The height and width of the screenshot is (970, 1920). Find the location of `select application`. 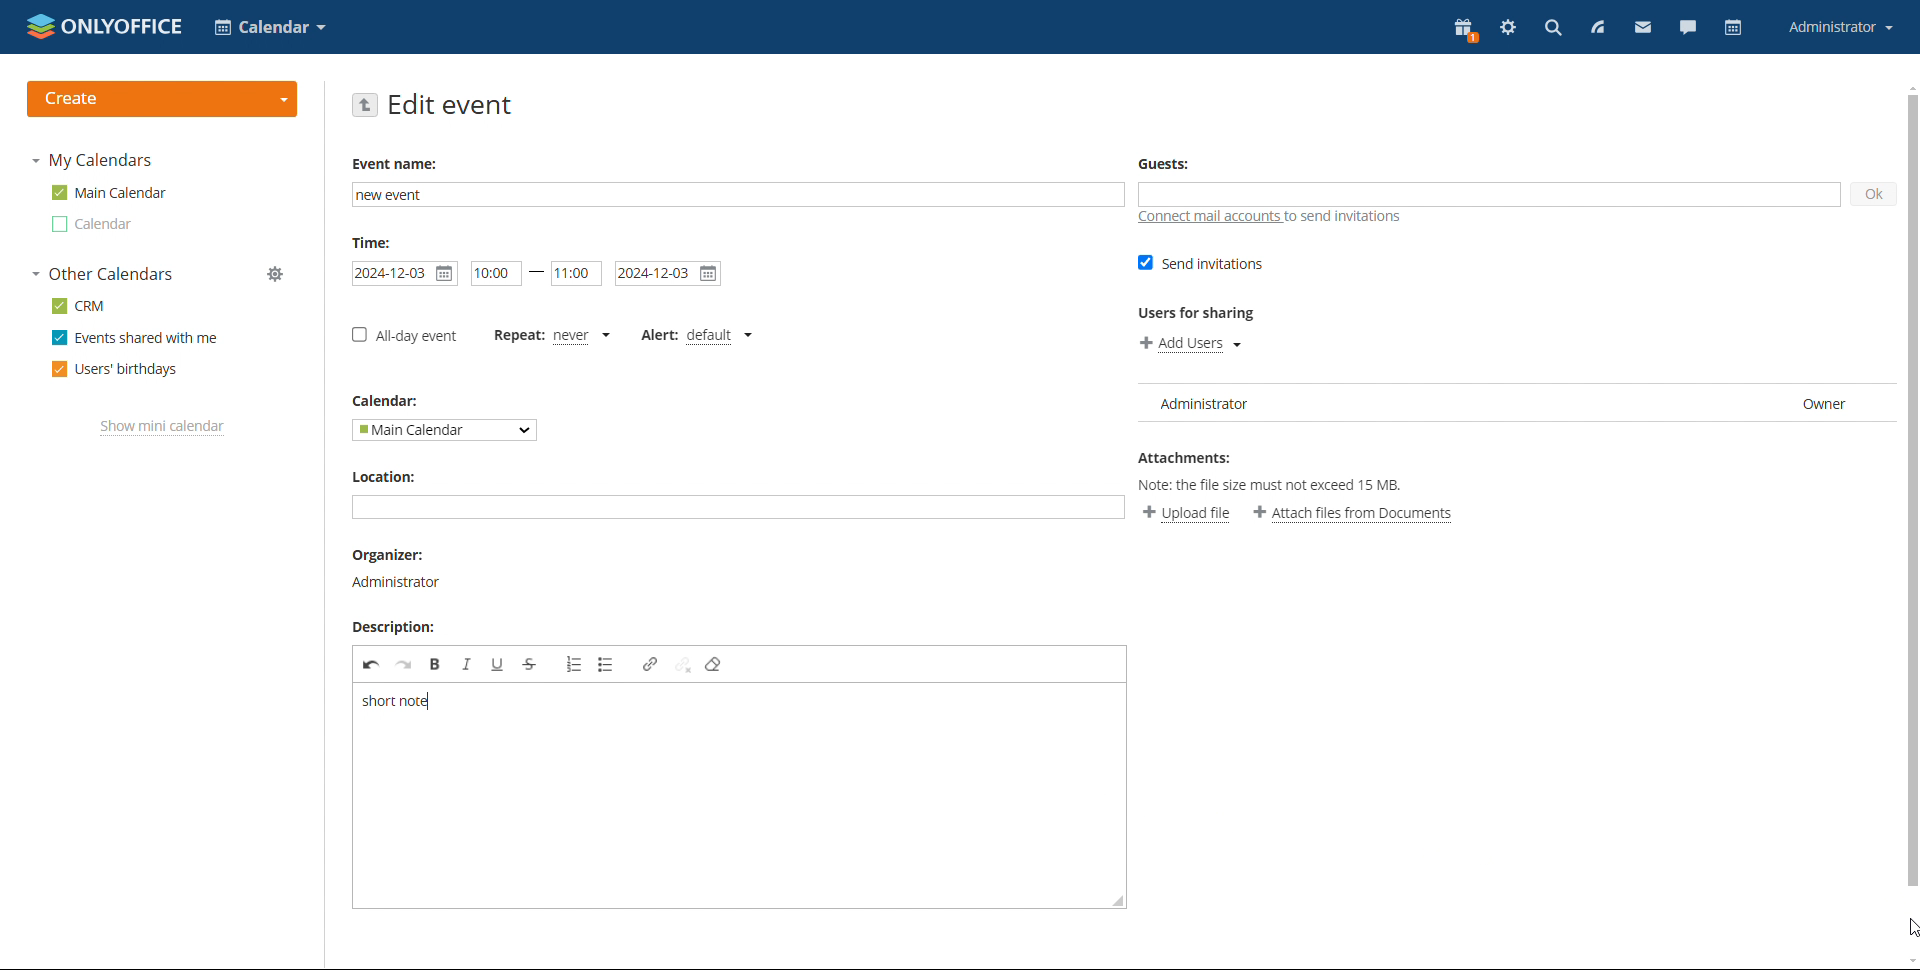

select application is located at coordinates (269, 27).